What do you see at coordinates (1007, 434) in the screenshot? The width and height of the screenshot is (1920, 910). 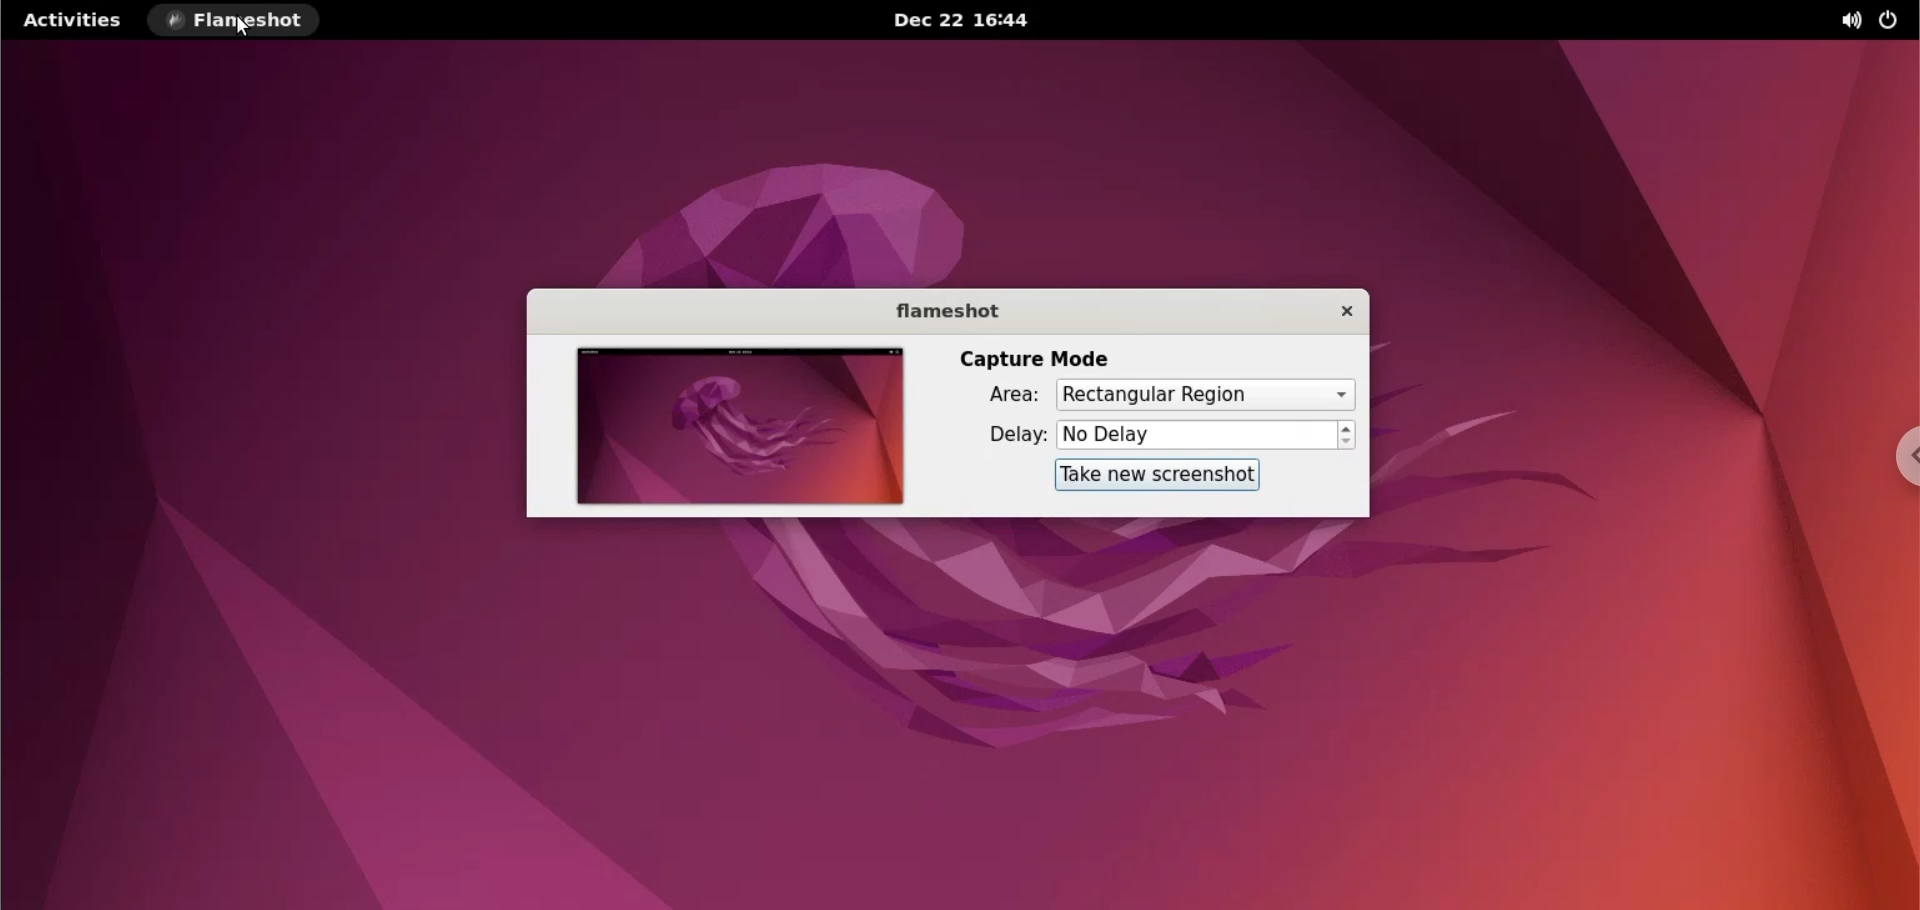 I see `delay:` at bounding box center [1007, 434].